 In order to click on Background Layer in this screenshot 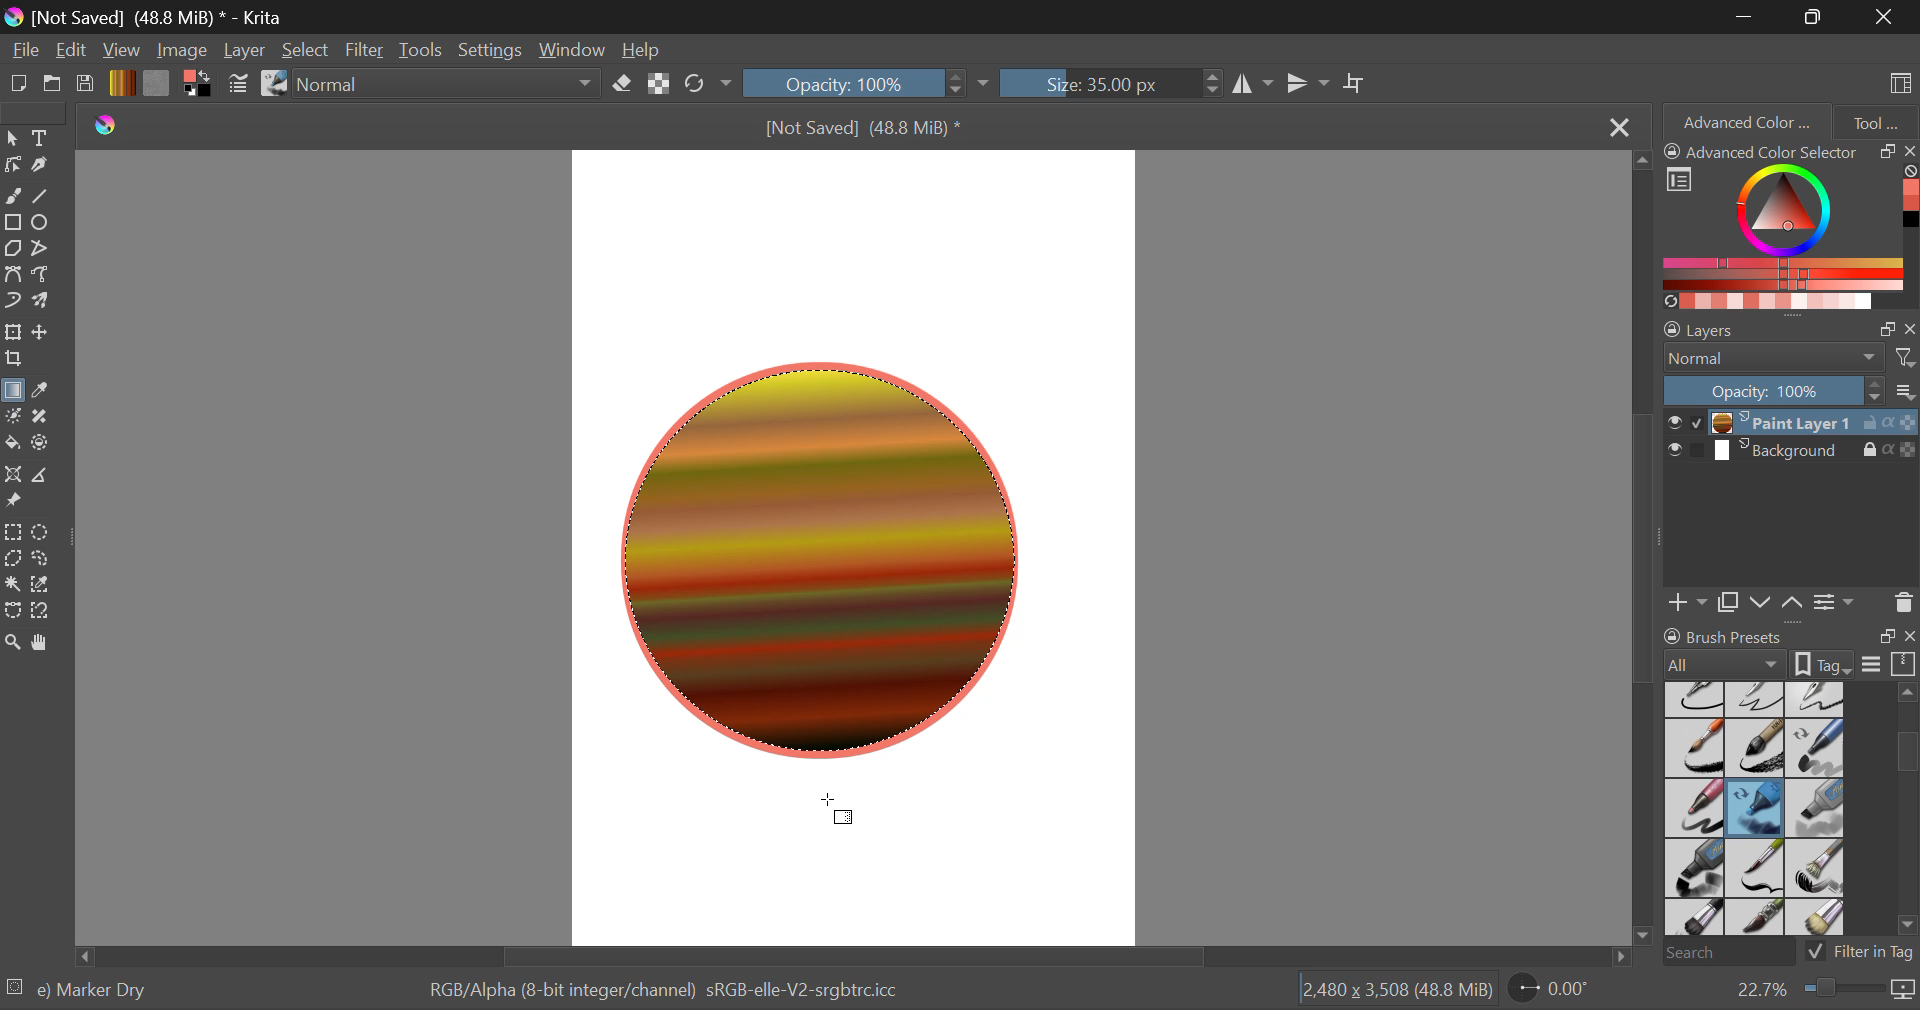, I will do `click(1790, 454)`.